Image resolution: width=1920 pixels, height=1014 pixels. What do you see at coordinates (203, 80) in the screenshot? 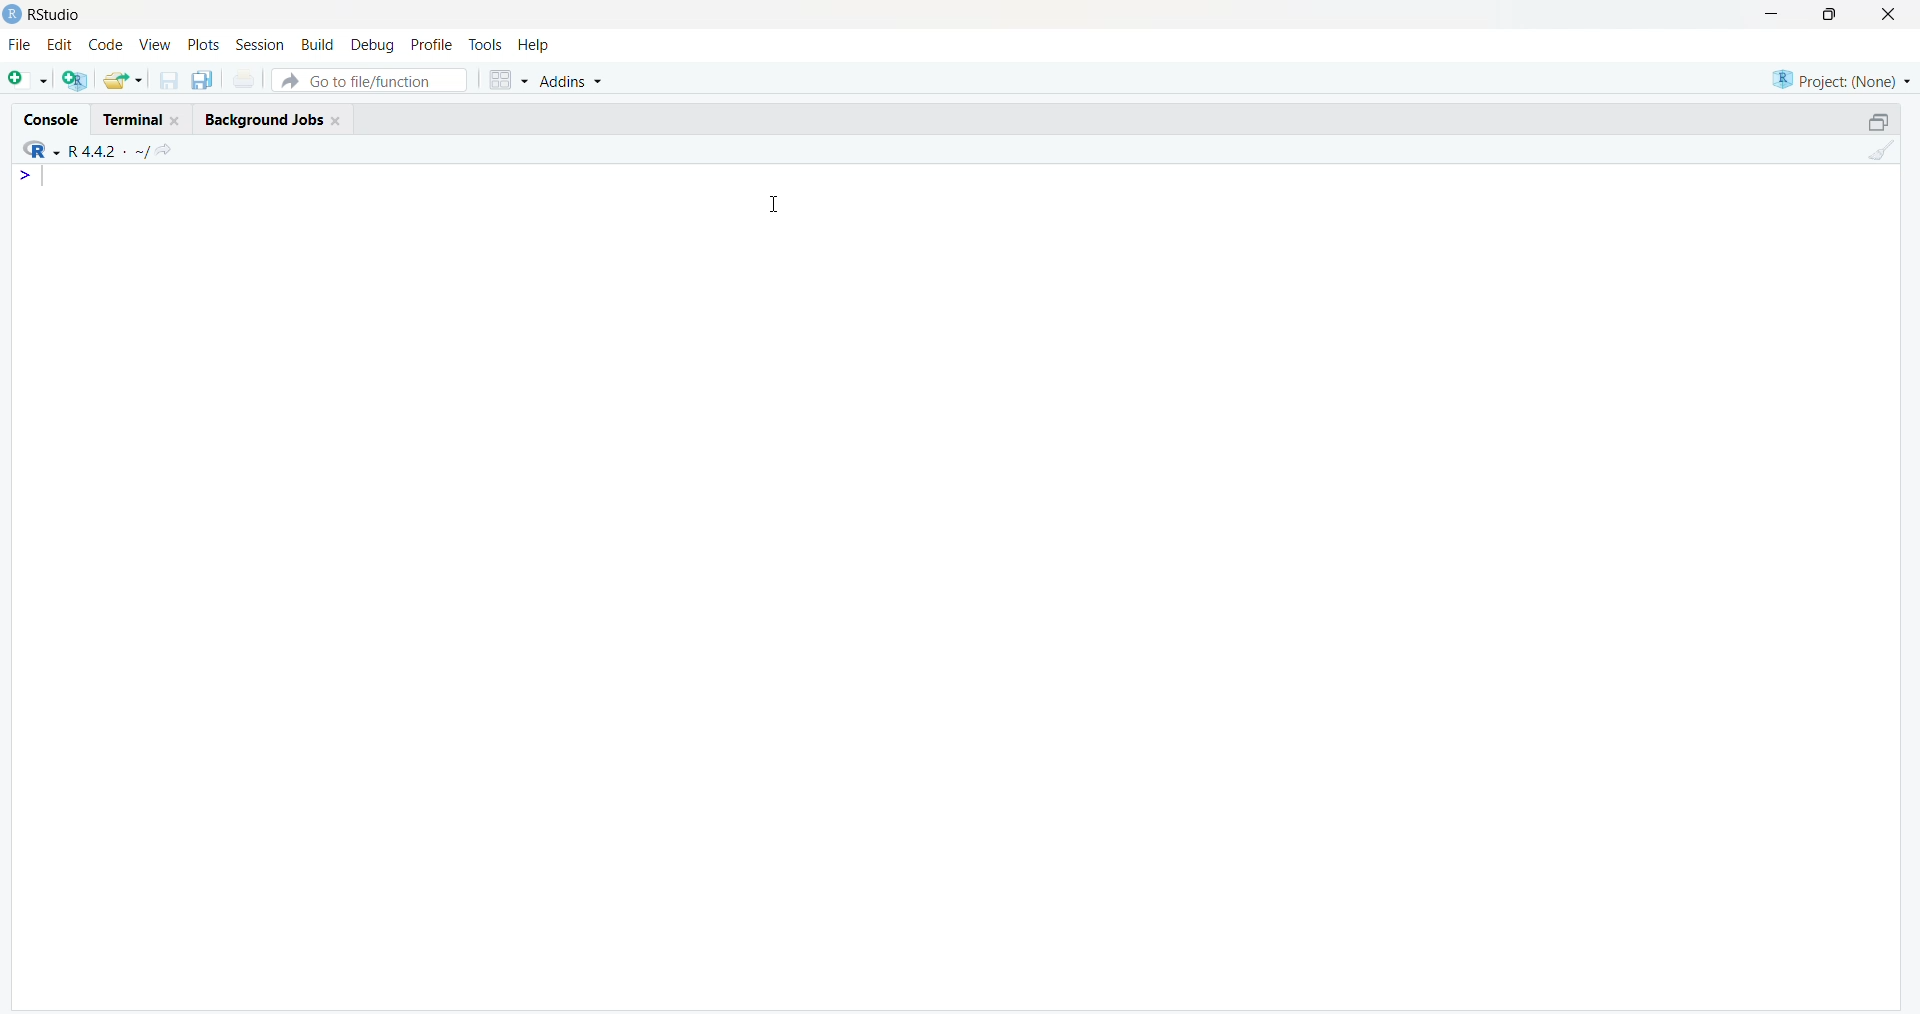
I see `copy` at bounding box center [203, 80].